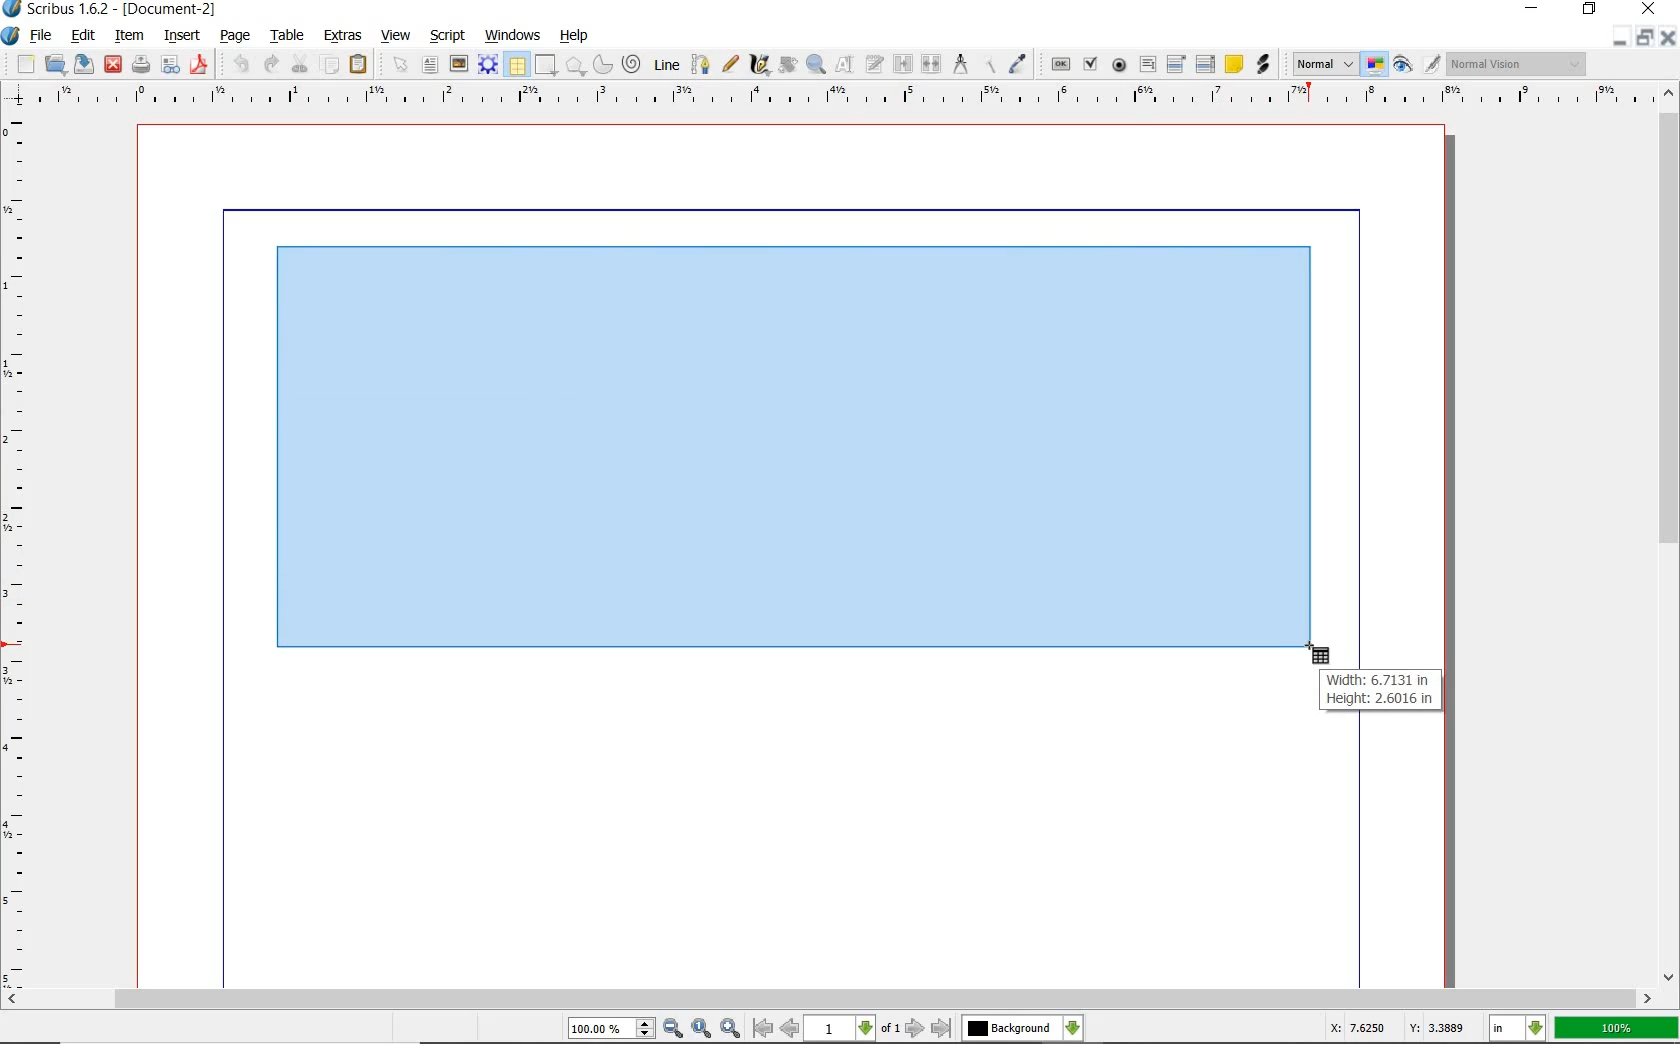 The width and height of the screenshot is (1680, 1044). What do you see at coordinates (941, 1028) in the screenshot?
I see `go to last page` at bounding box center [941, 1028].